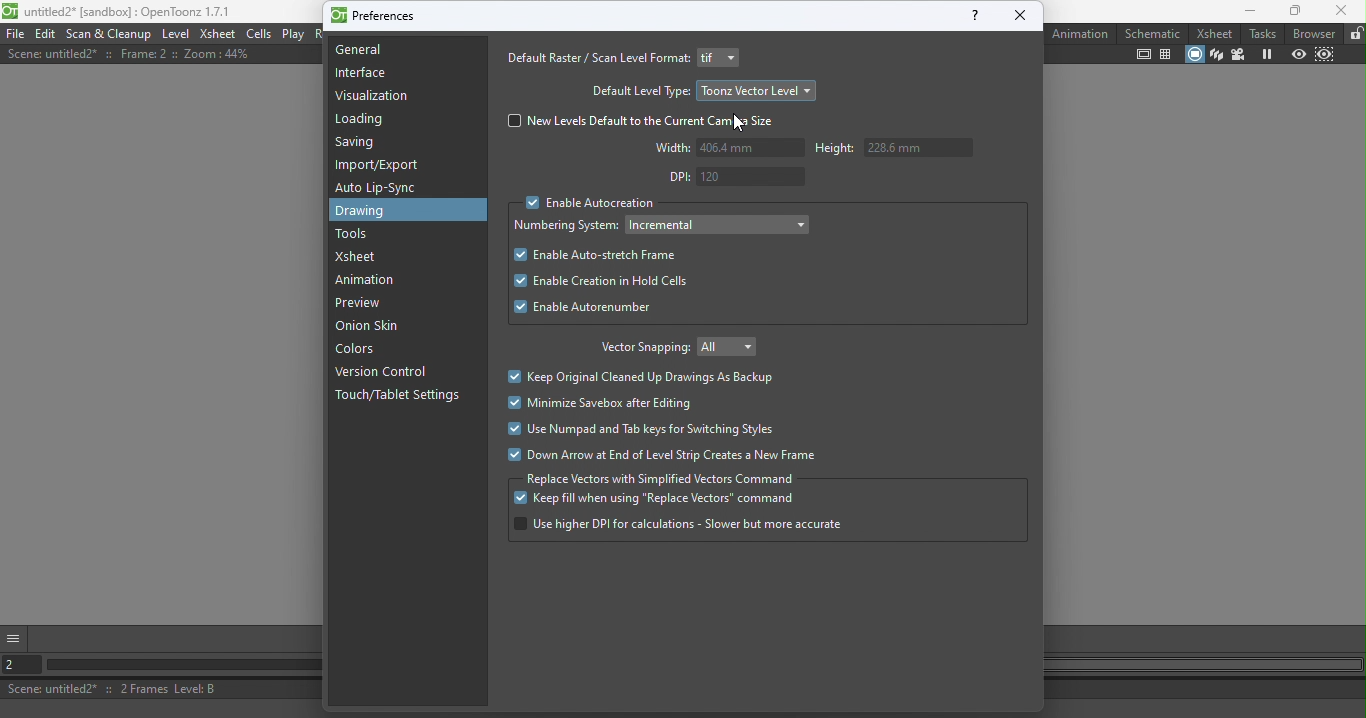 The image size is (1366, 718). I want to click on Keep fill when using "replace vectors" command, so click(656, 501).